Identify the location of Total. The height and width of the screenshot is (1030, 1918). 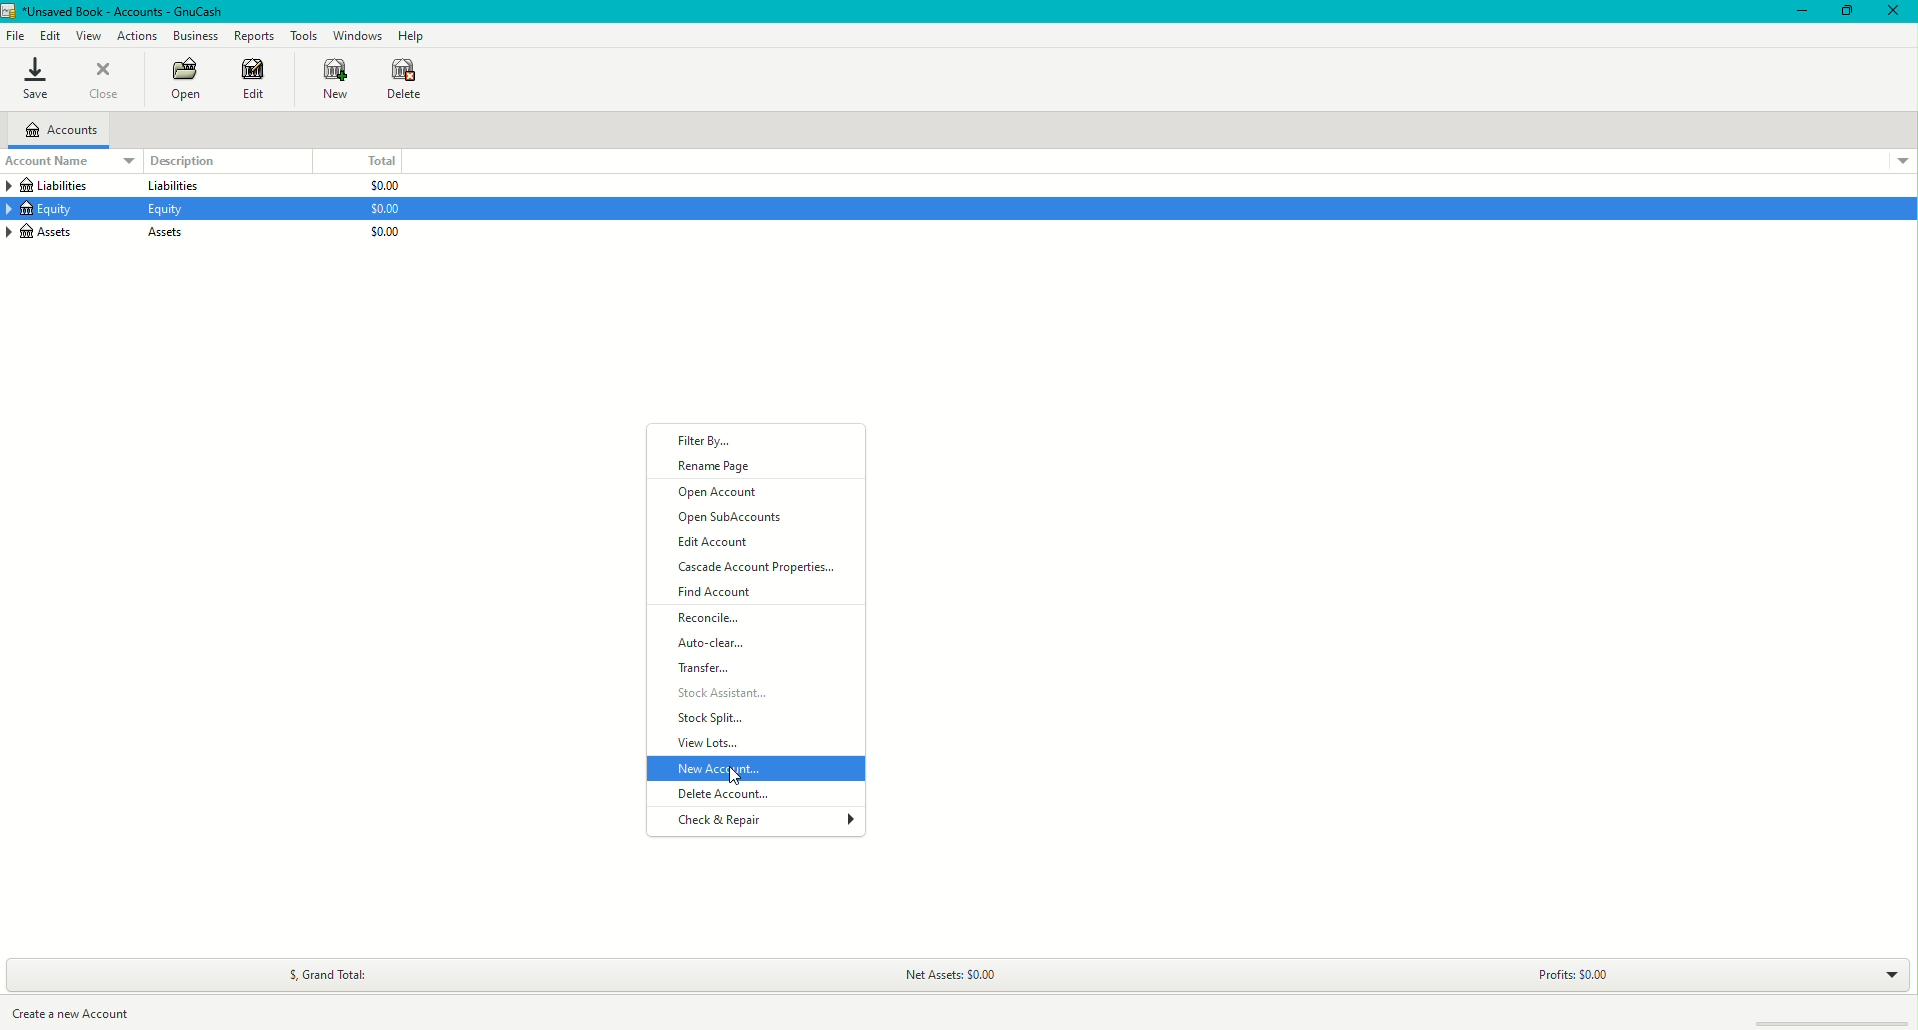
(380, 160).